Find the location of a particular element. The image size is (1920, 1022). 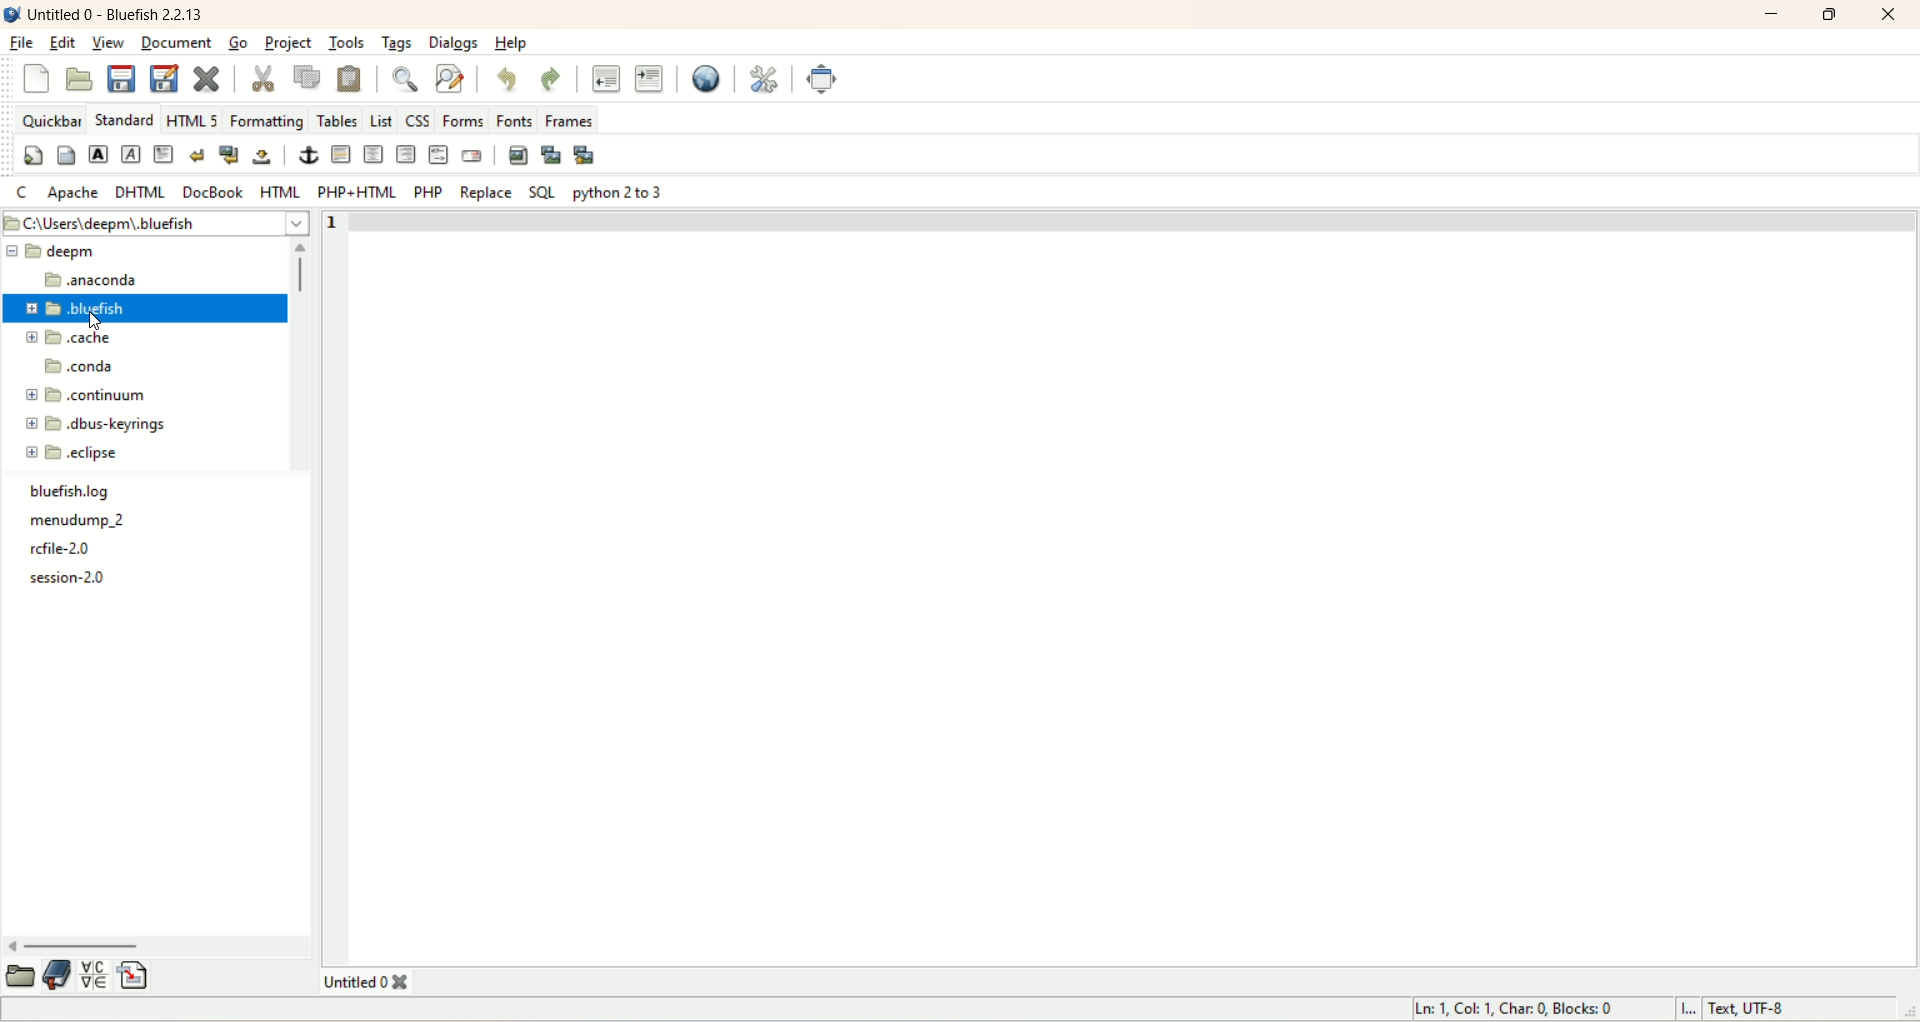

text is located at coordinates (79, 541).